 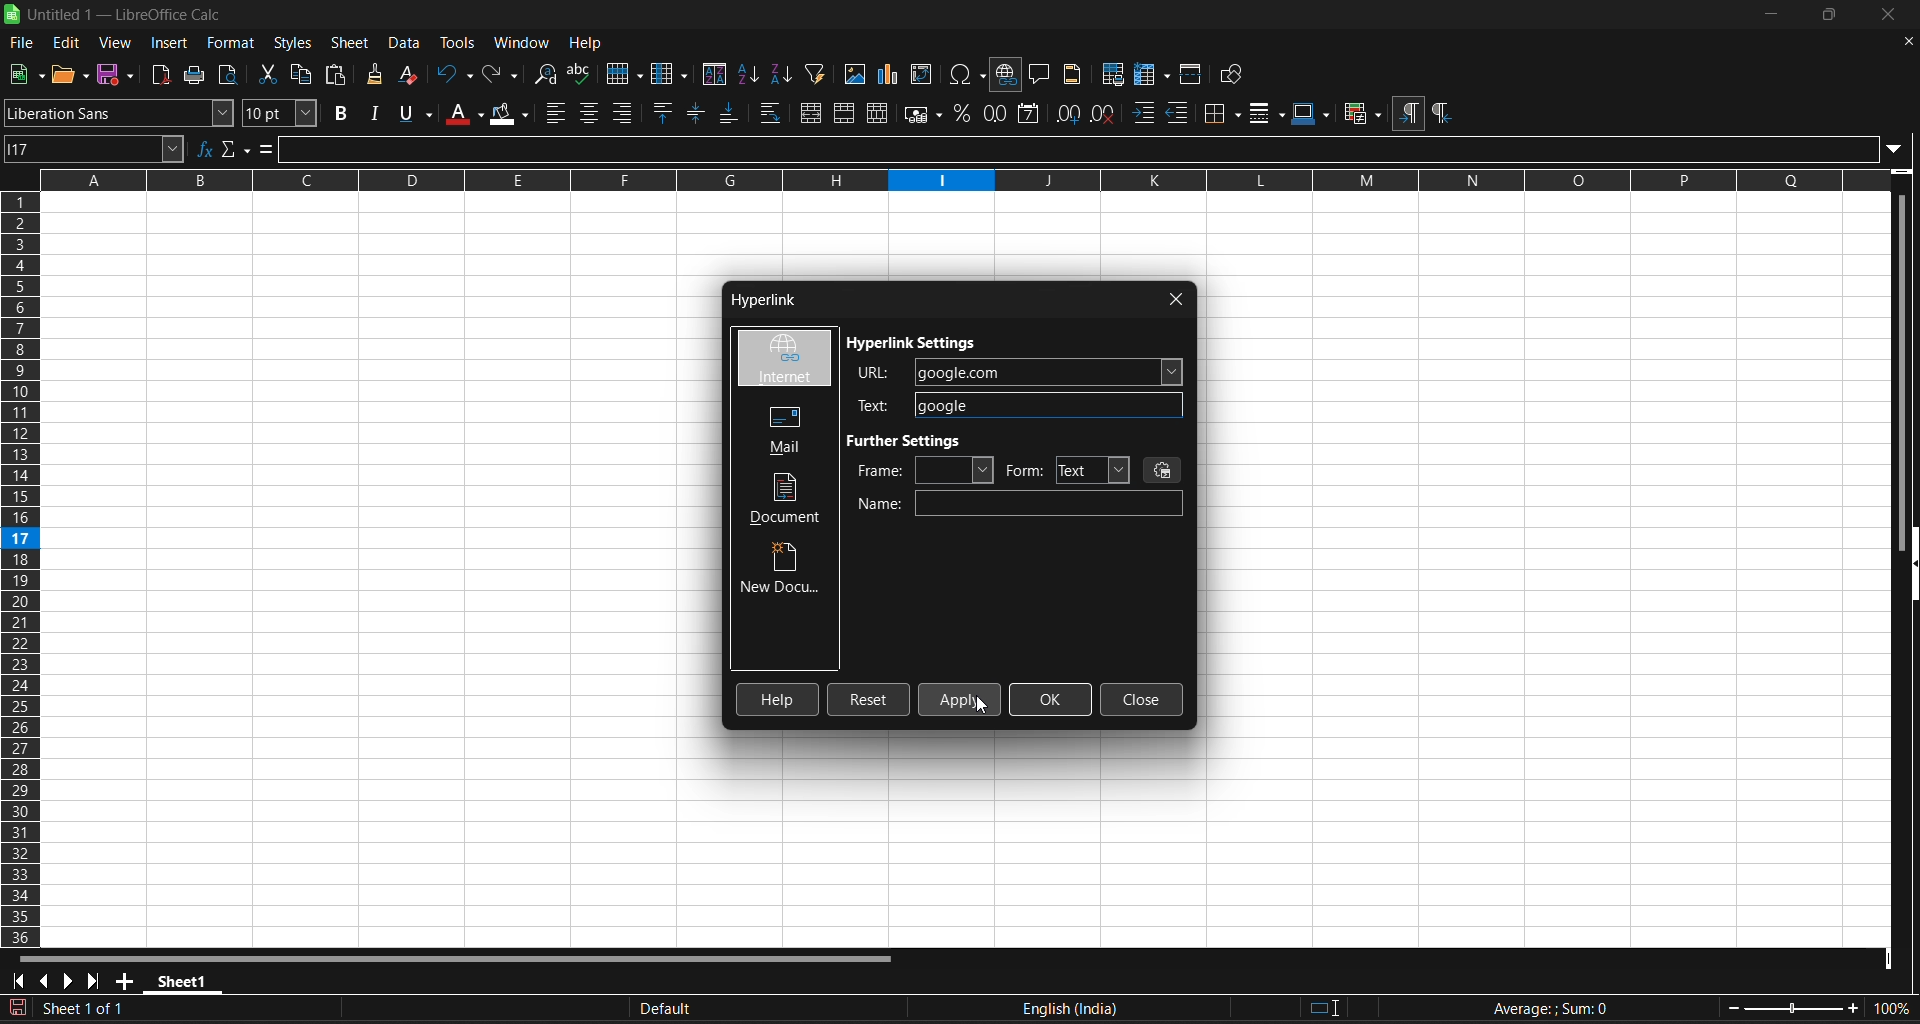 I want to click on redo, so click(x=503, y=74).